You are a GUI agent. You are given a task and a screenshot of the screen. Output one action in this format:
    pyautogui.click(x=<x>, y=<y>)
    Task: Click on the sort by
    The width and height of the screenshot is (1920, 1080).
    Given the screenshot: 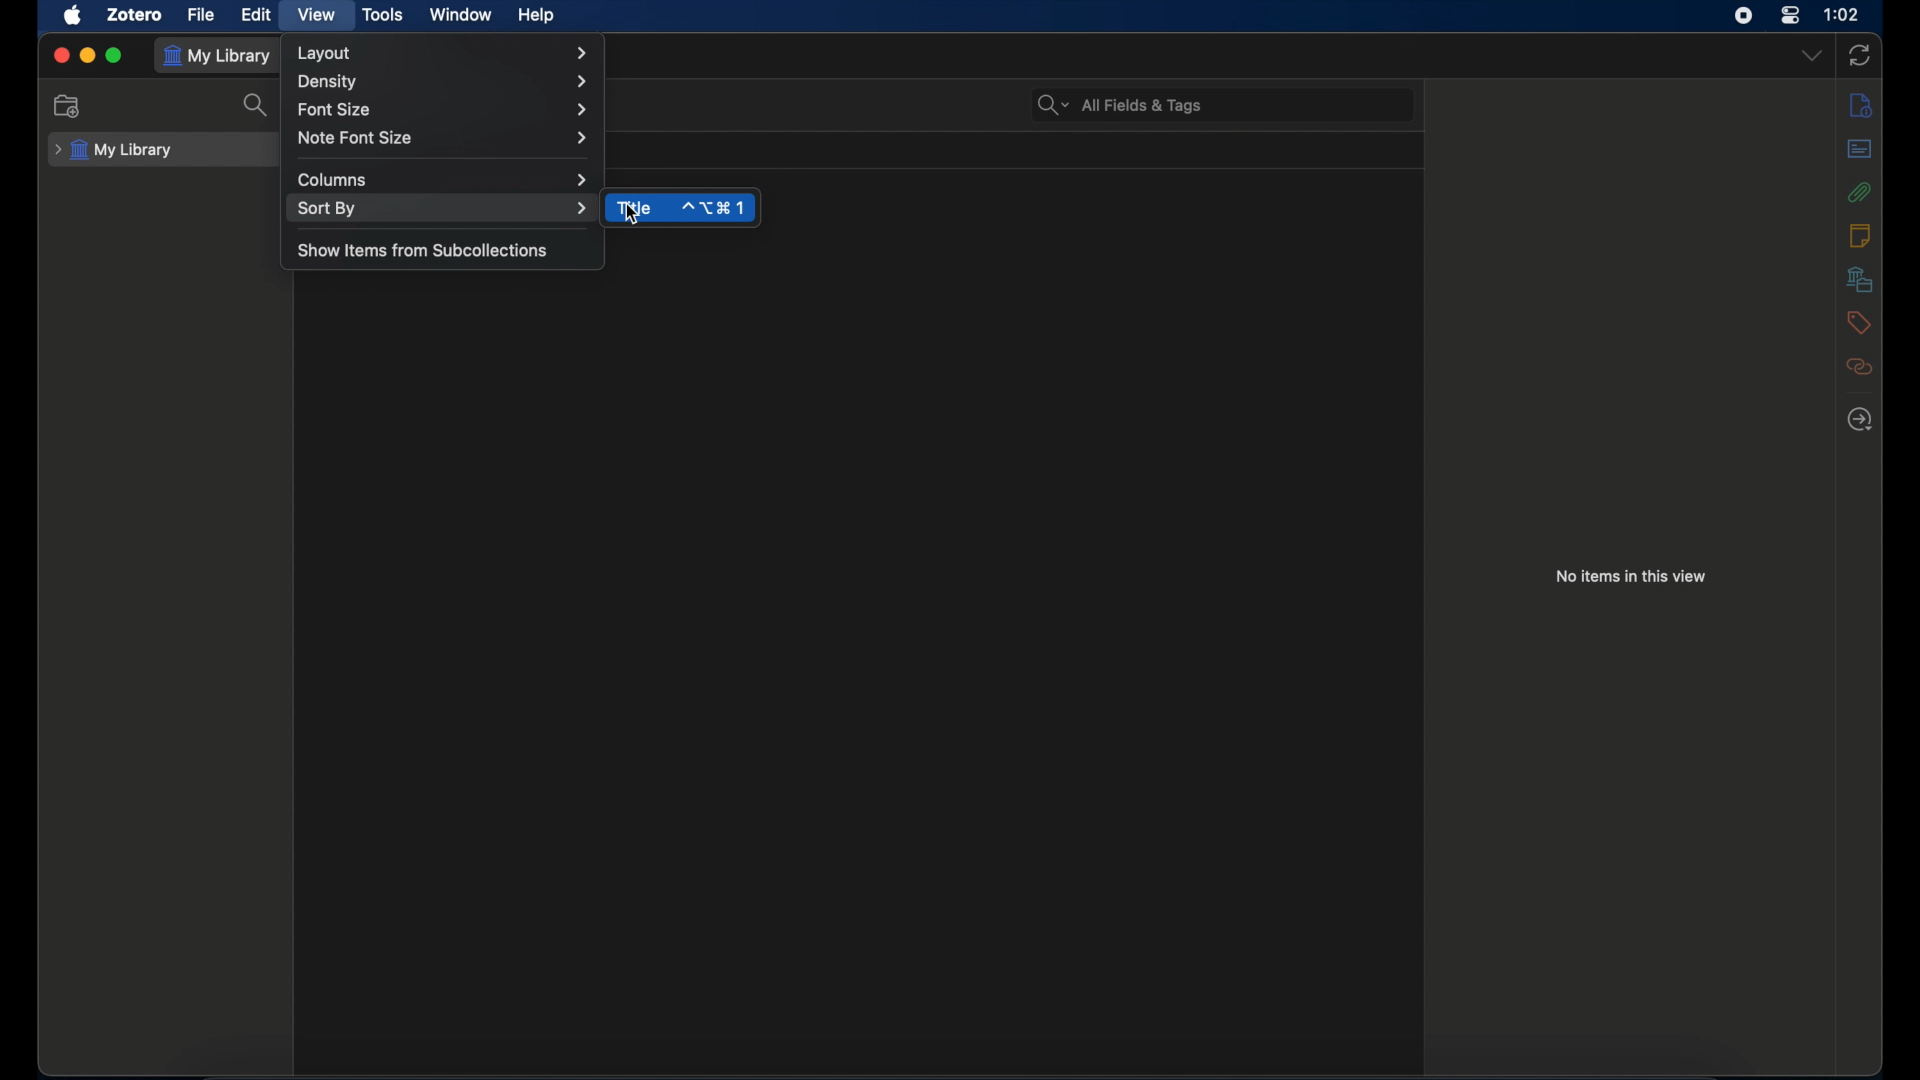 What is the action you would take?
    pyautogui.click(x=443, y=208)
    